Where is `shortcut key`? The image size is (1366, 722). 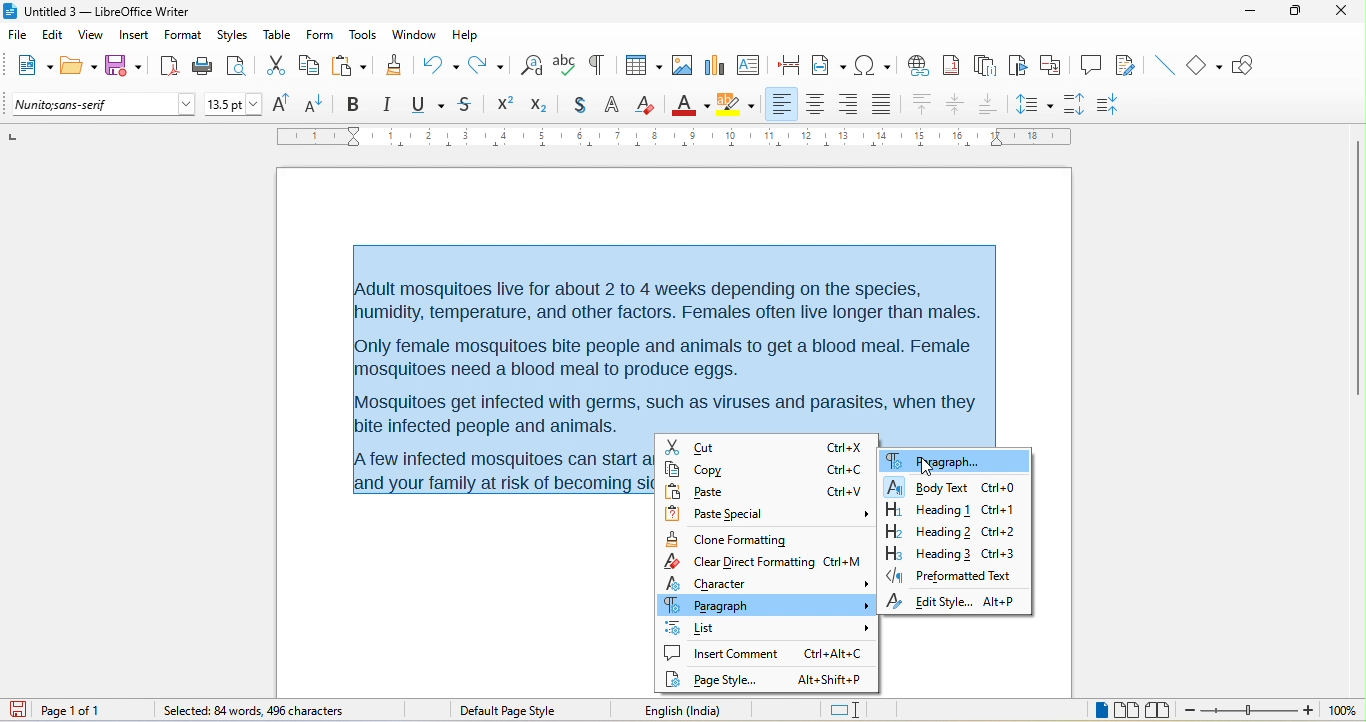
shortcut key is located at coordinates (842, 562).